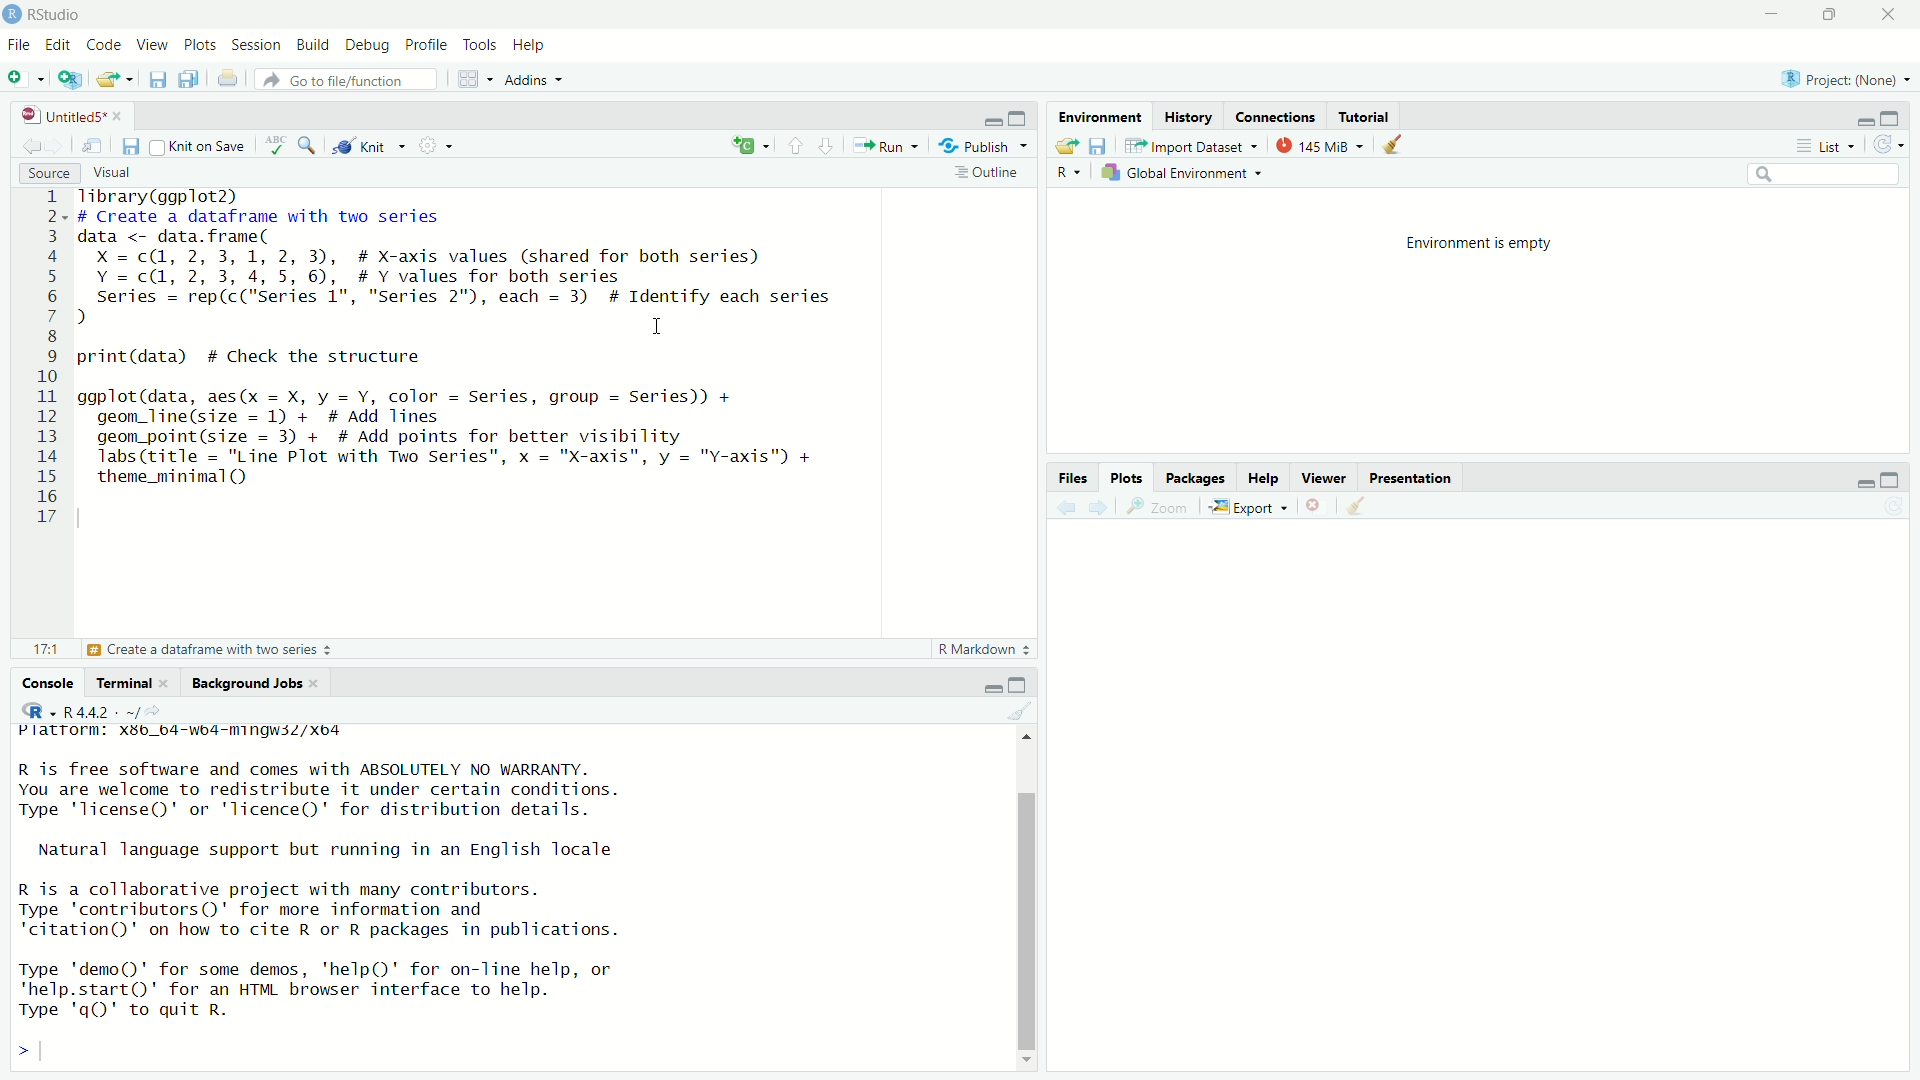 This screenshot has height=1080, width=1920. Describe the element at coordinates (50, 362) in the screenshot. I see `1
2
3
4
5
6
7
8
9
10
ali
12
13
14
15
16
17` at that location.